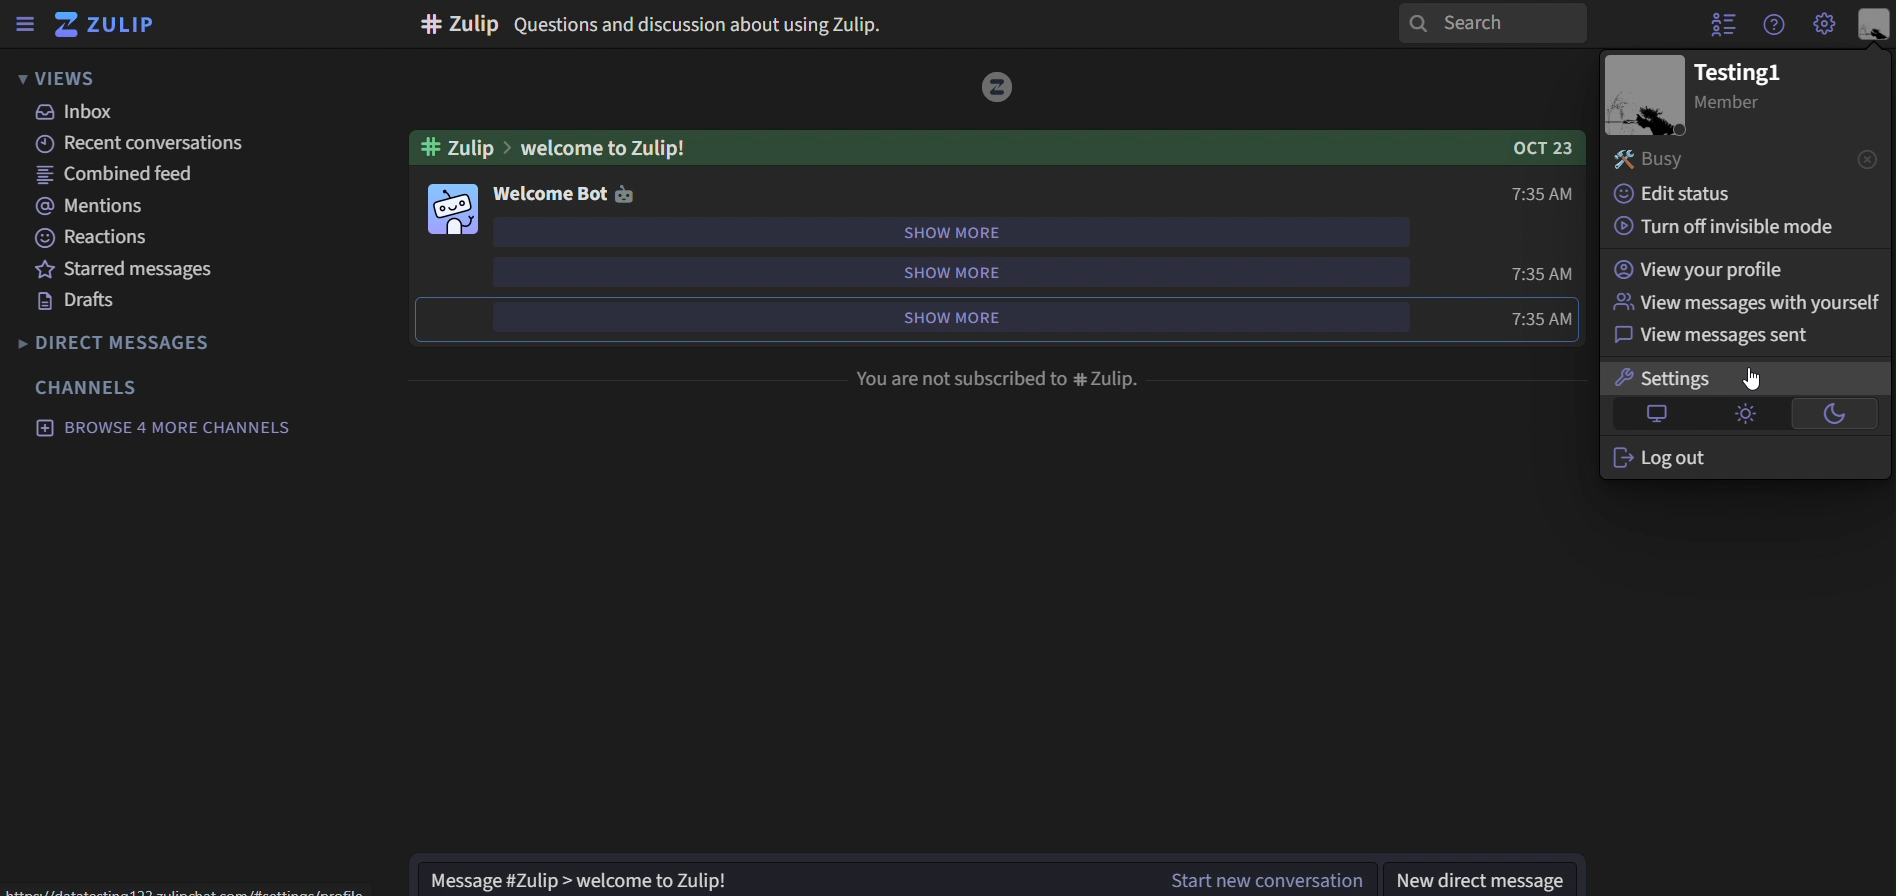 The width and height of the screenshot is (1896, 896). What do you see at coordinates (1000, 381) in the screenshot?
I see `You are not subscribed to #Zulip.` at bounding box center [1000, 381].